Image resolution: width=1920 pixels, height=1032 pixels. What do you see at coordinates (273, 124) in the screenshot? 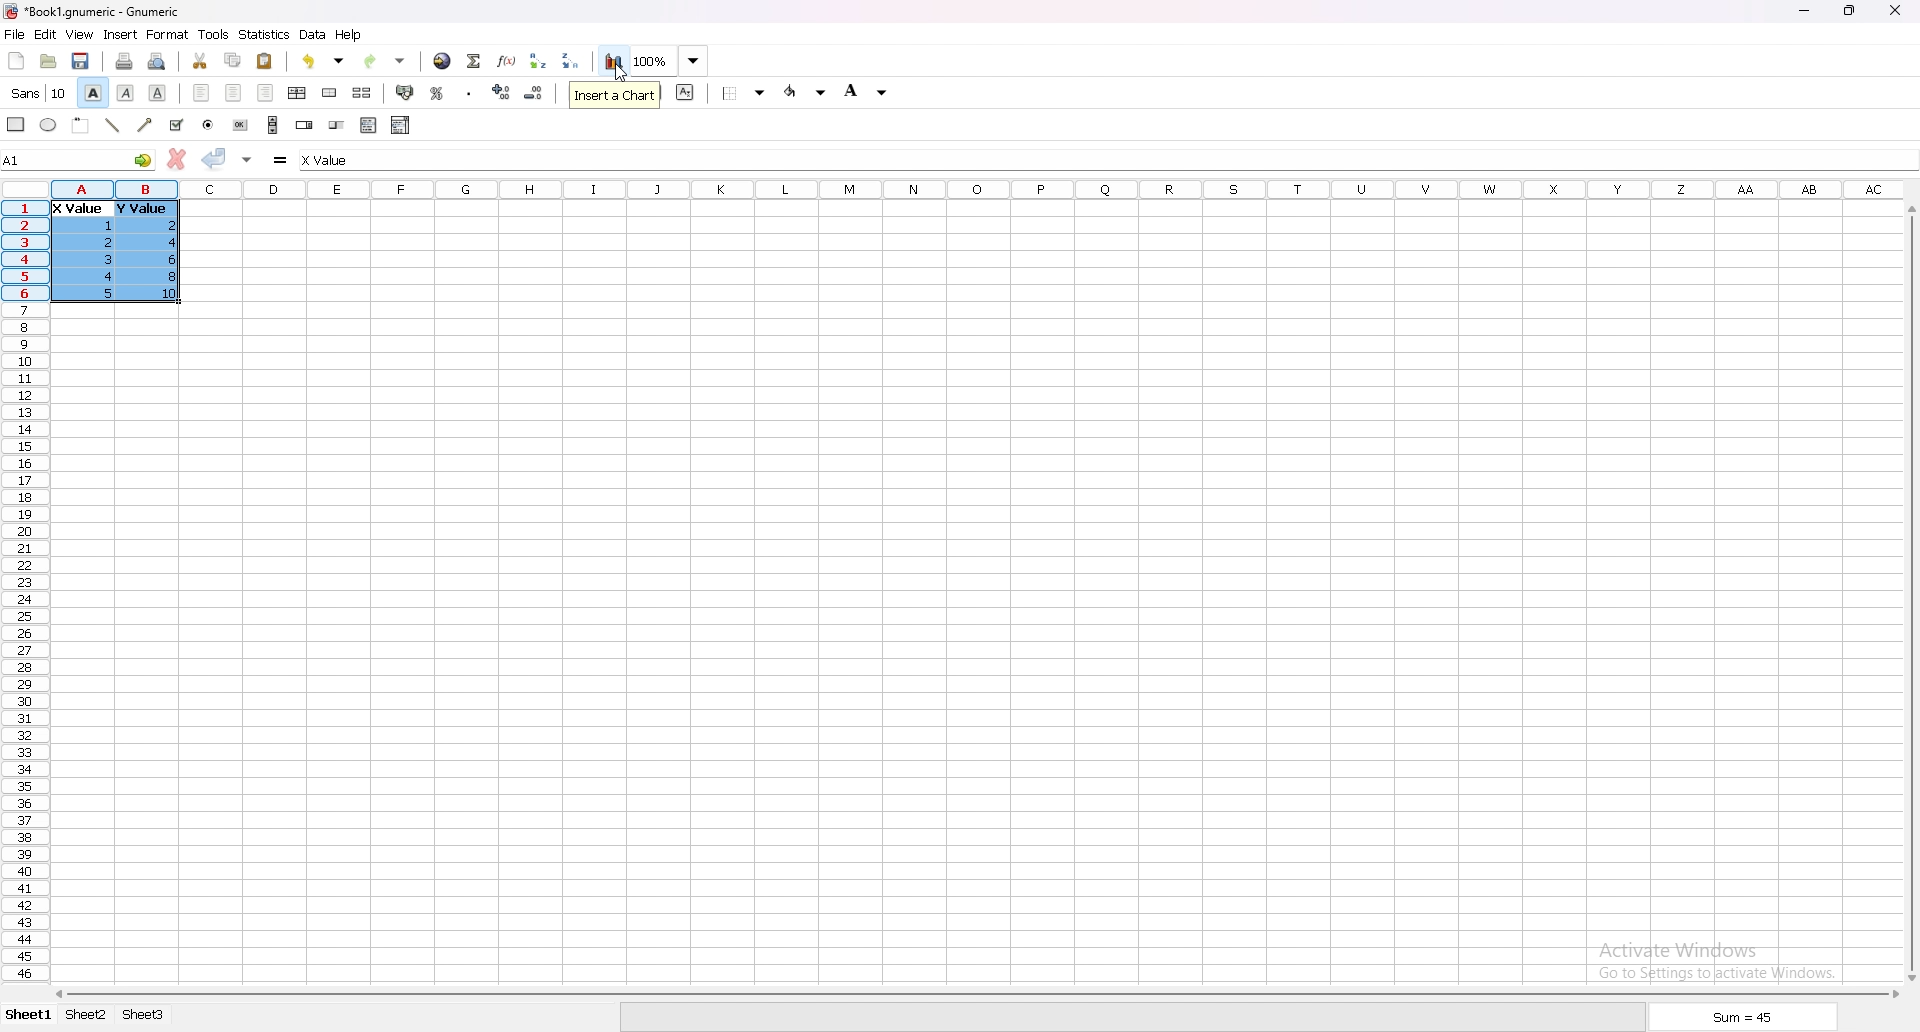
I see `scroll bar` at bounding box center [273, 124].